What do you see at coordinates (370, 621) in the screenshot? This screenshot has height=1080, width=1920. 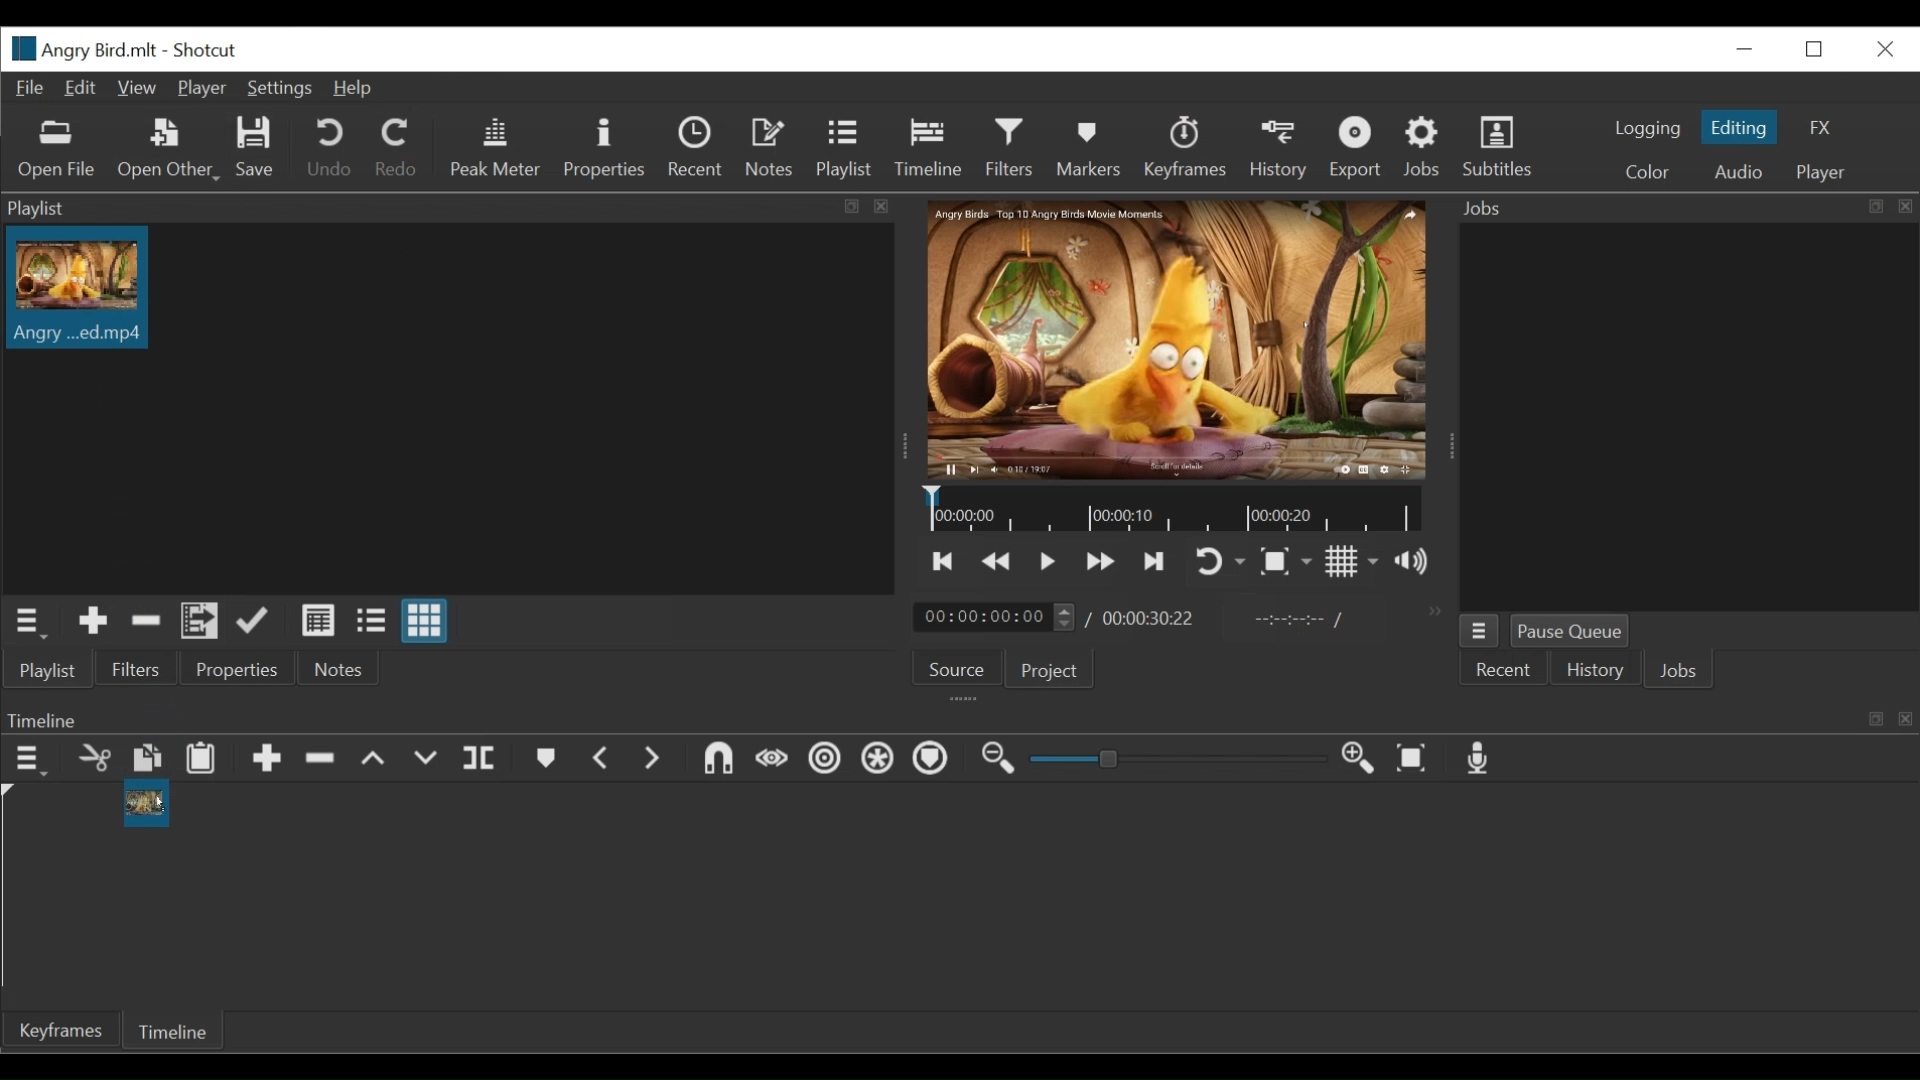 I see `View as file` at bounding box center [370, 621].